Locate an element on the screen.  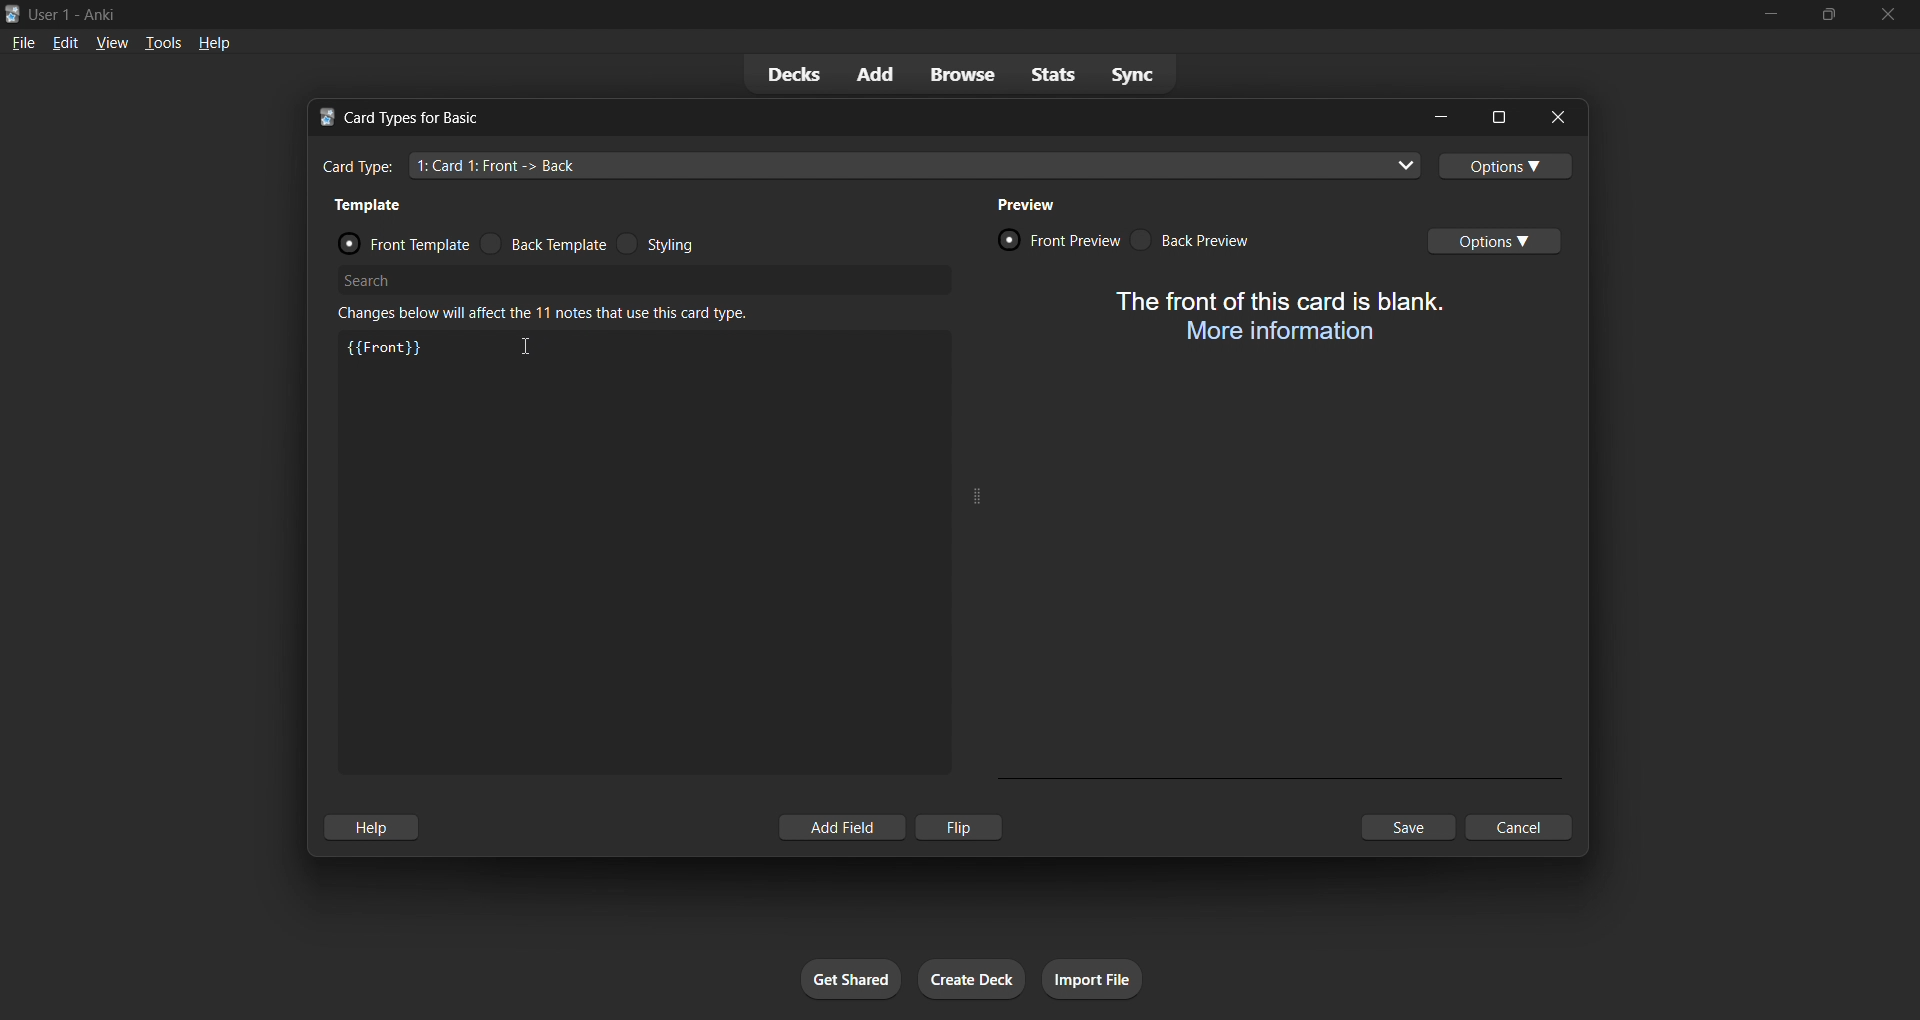
back template is located at coordinates (547, 243).